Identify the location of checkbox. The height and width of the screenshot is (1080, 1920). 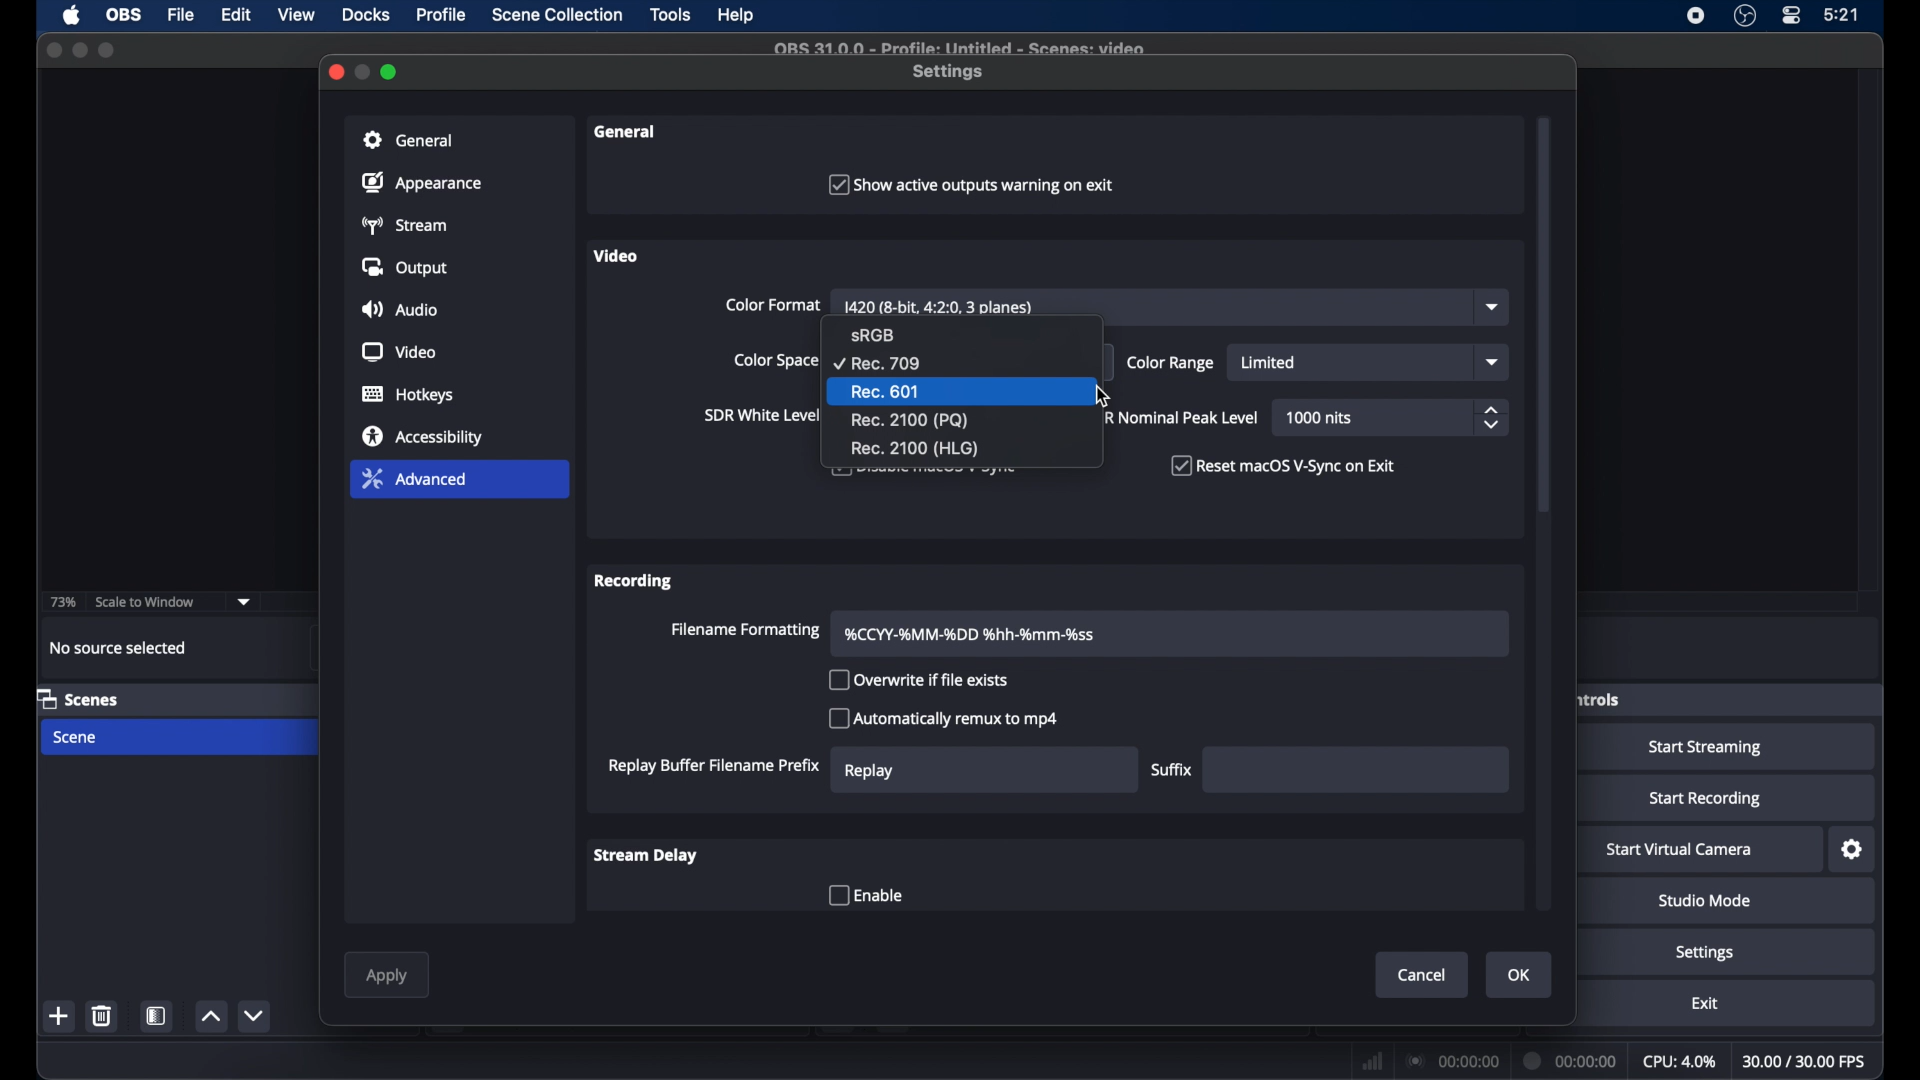
(970, 185).